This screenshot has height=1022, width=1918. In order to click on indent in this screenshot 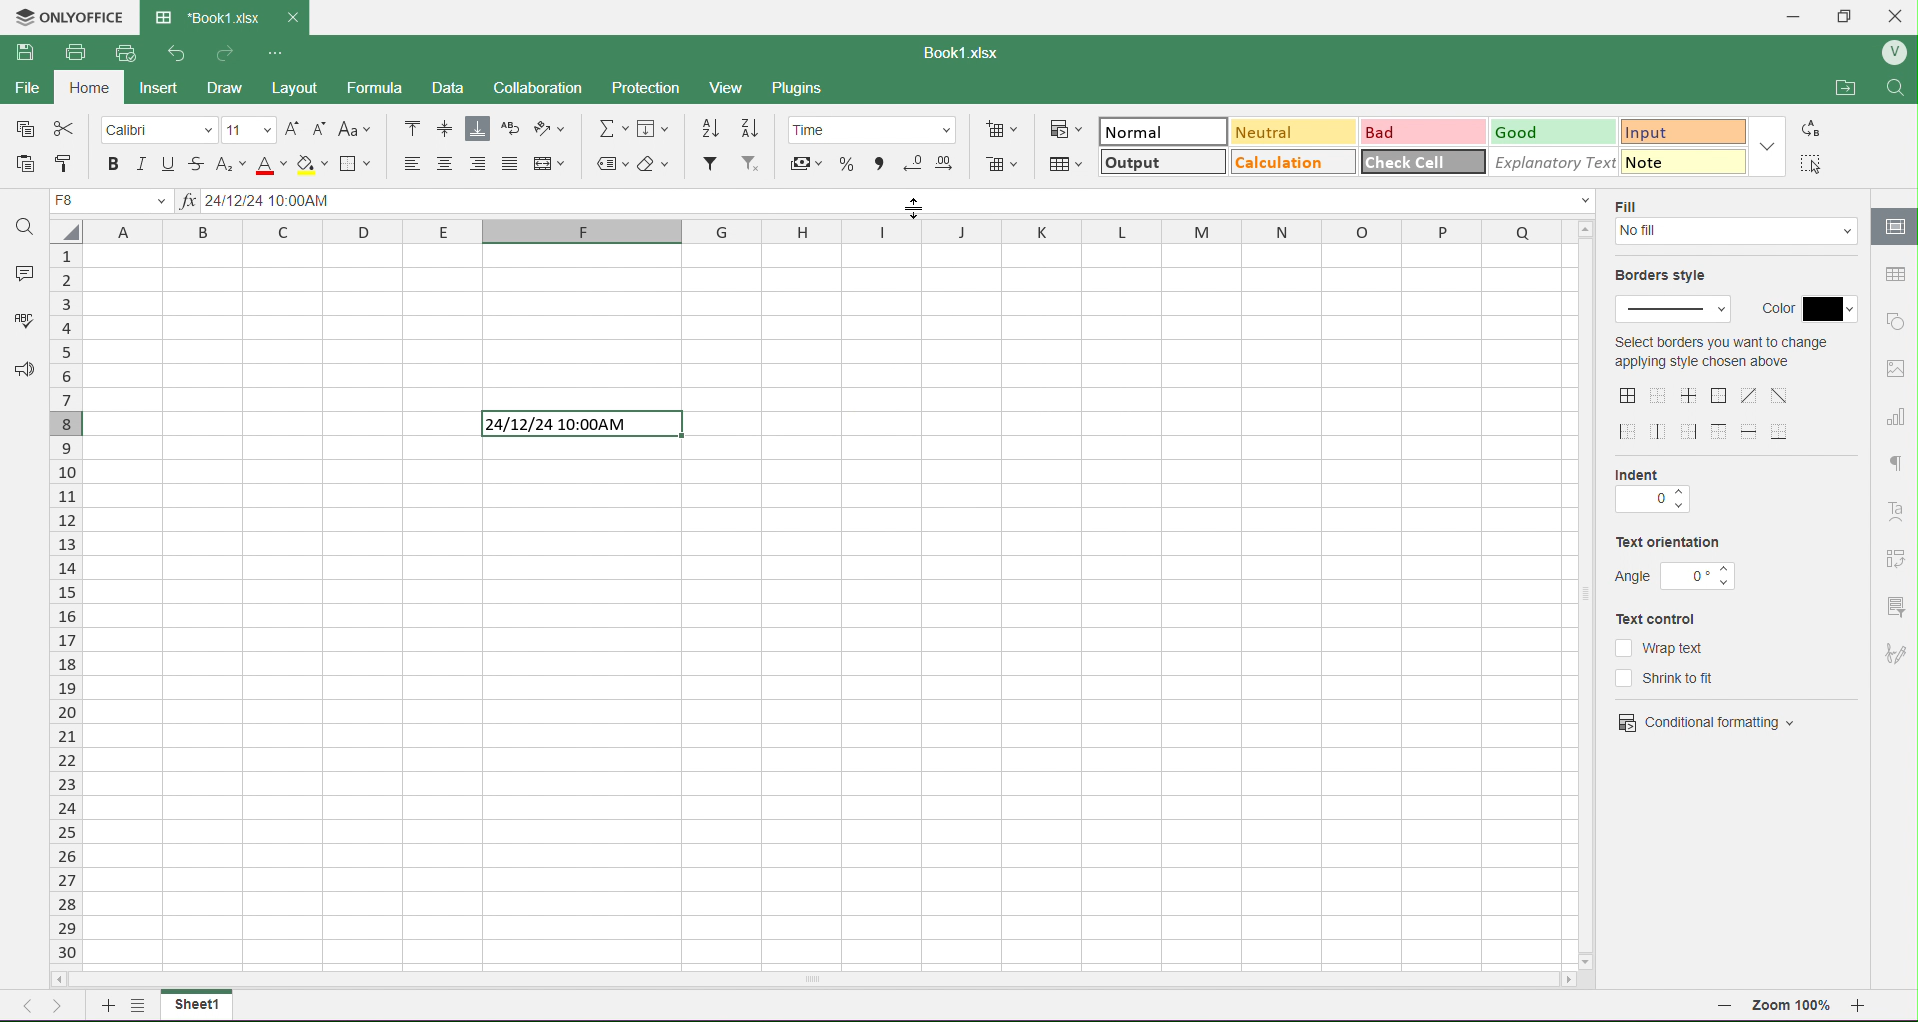, I will do `click(1651, 502)`.